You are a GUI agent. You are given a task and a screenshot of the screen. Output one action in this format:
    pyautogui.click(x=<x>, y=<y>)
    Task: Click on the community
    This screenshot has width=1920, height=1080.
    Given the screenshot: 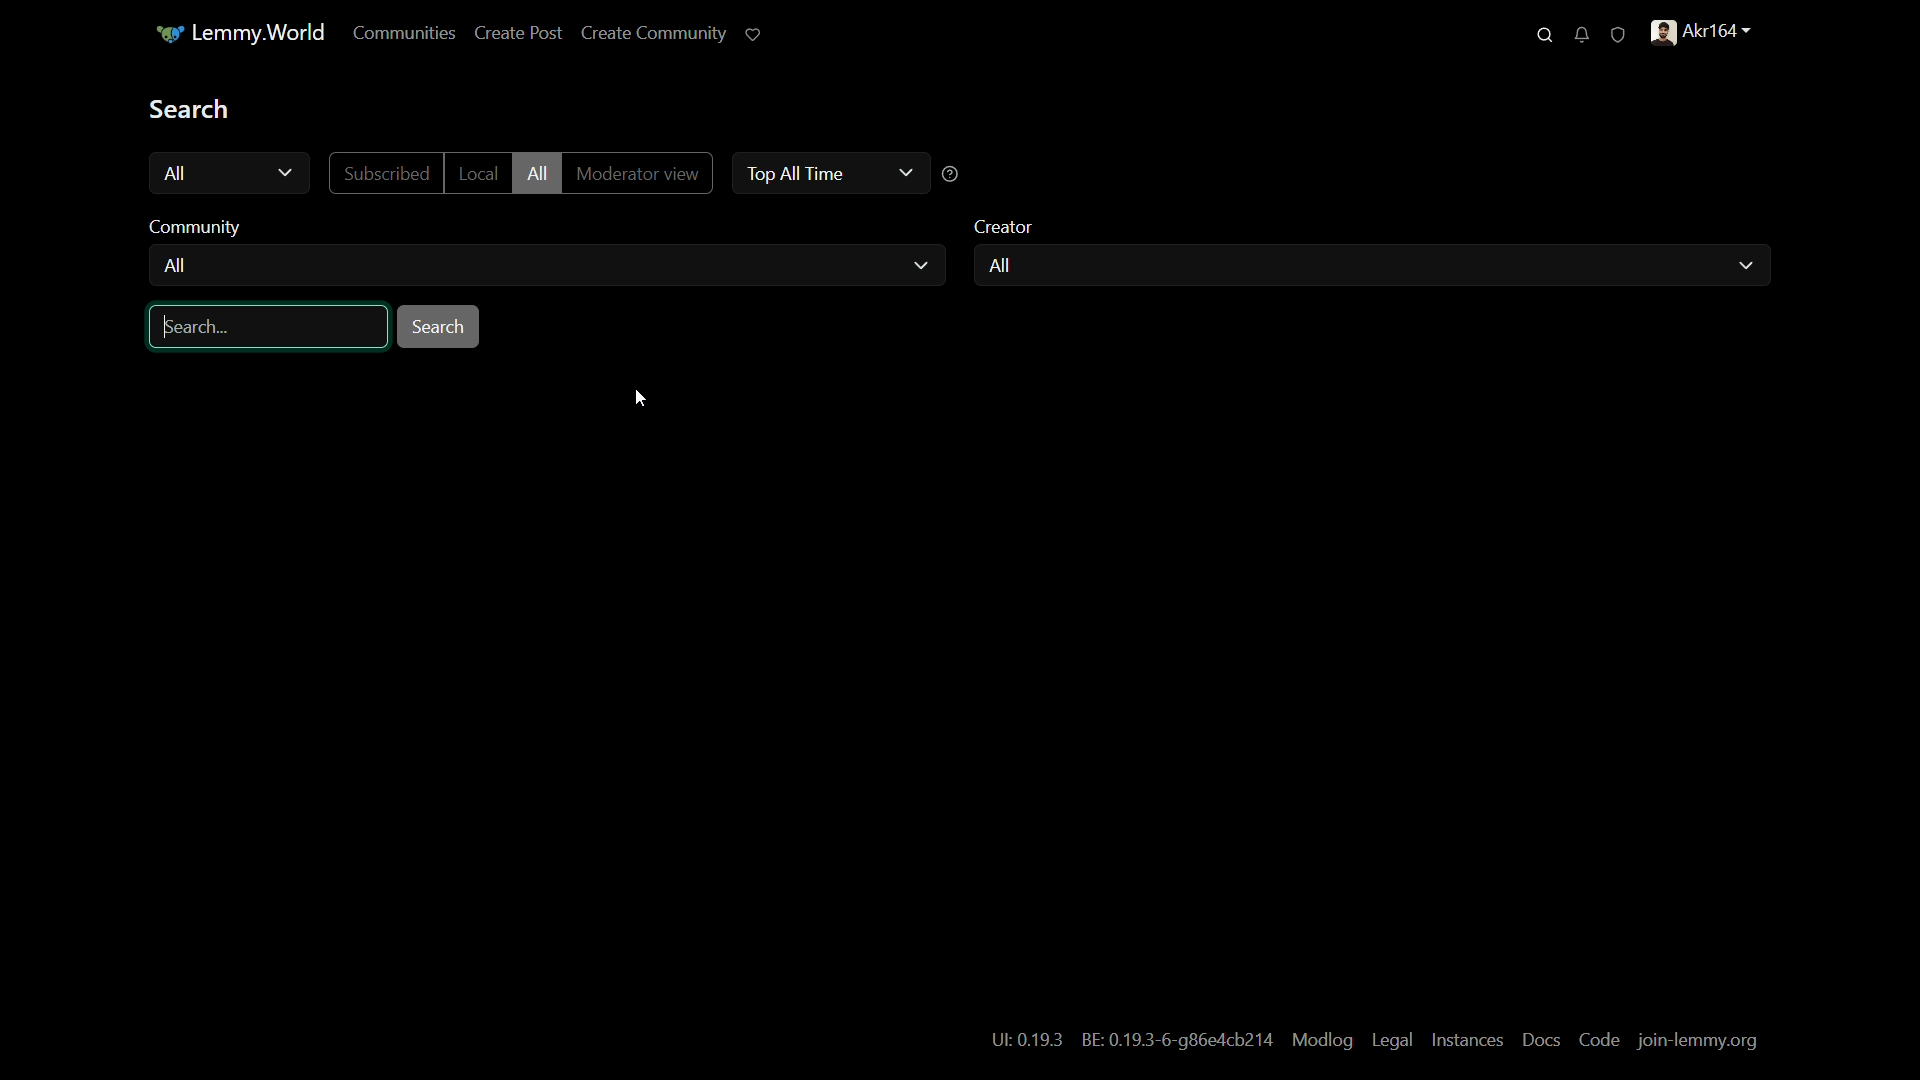 What is the action you would take?
    pyautogui.click(x=201, y=227)
    